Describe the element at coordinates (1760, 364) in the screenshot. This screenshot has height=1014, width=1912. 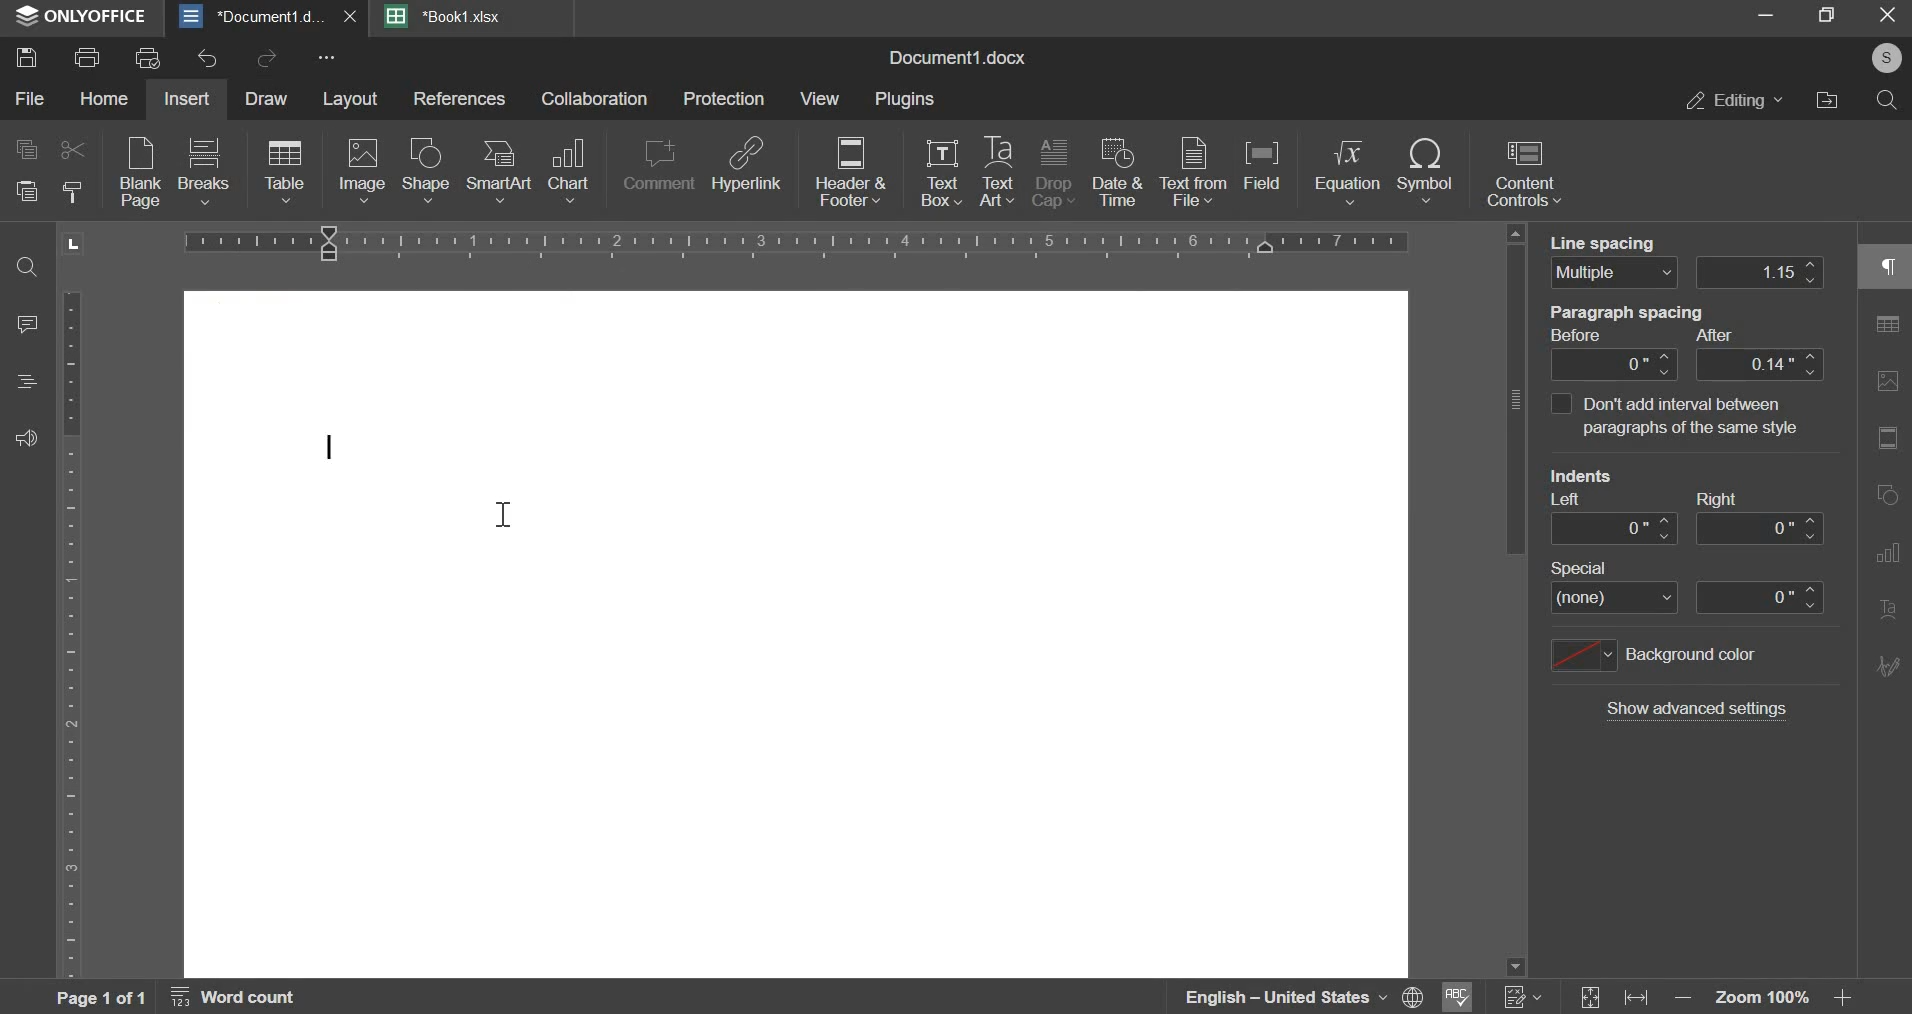
I see `after` at that location.